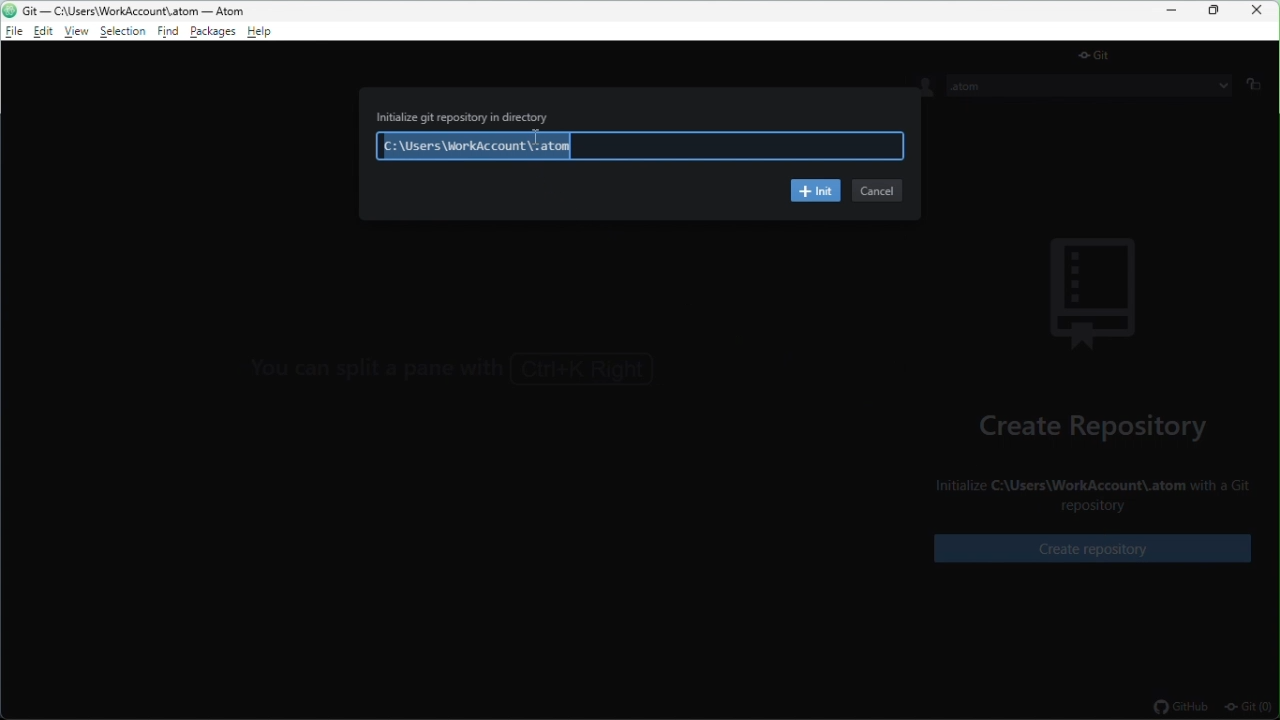  I want to click on package, so click(213, 32).